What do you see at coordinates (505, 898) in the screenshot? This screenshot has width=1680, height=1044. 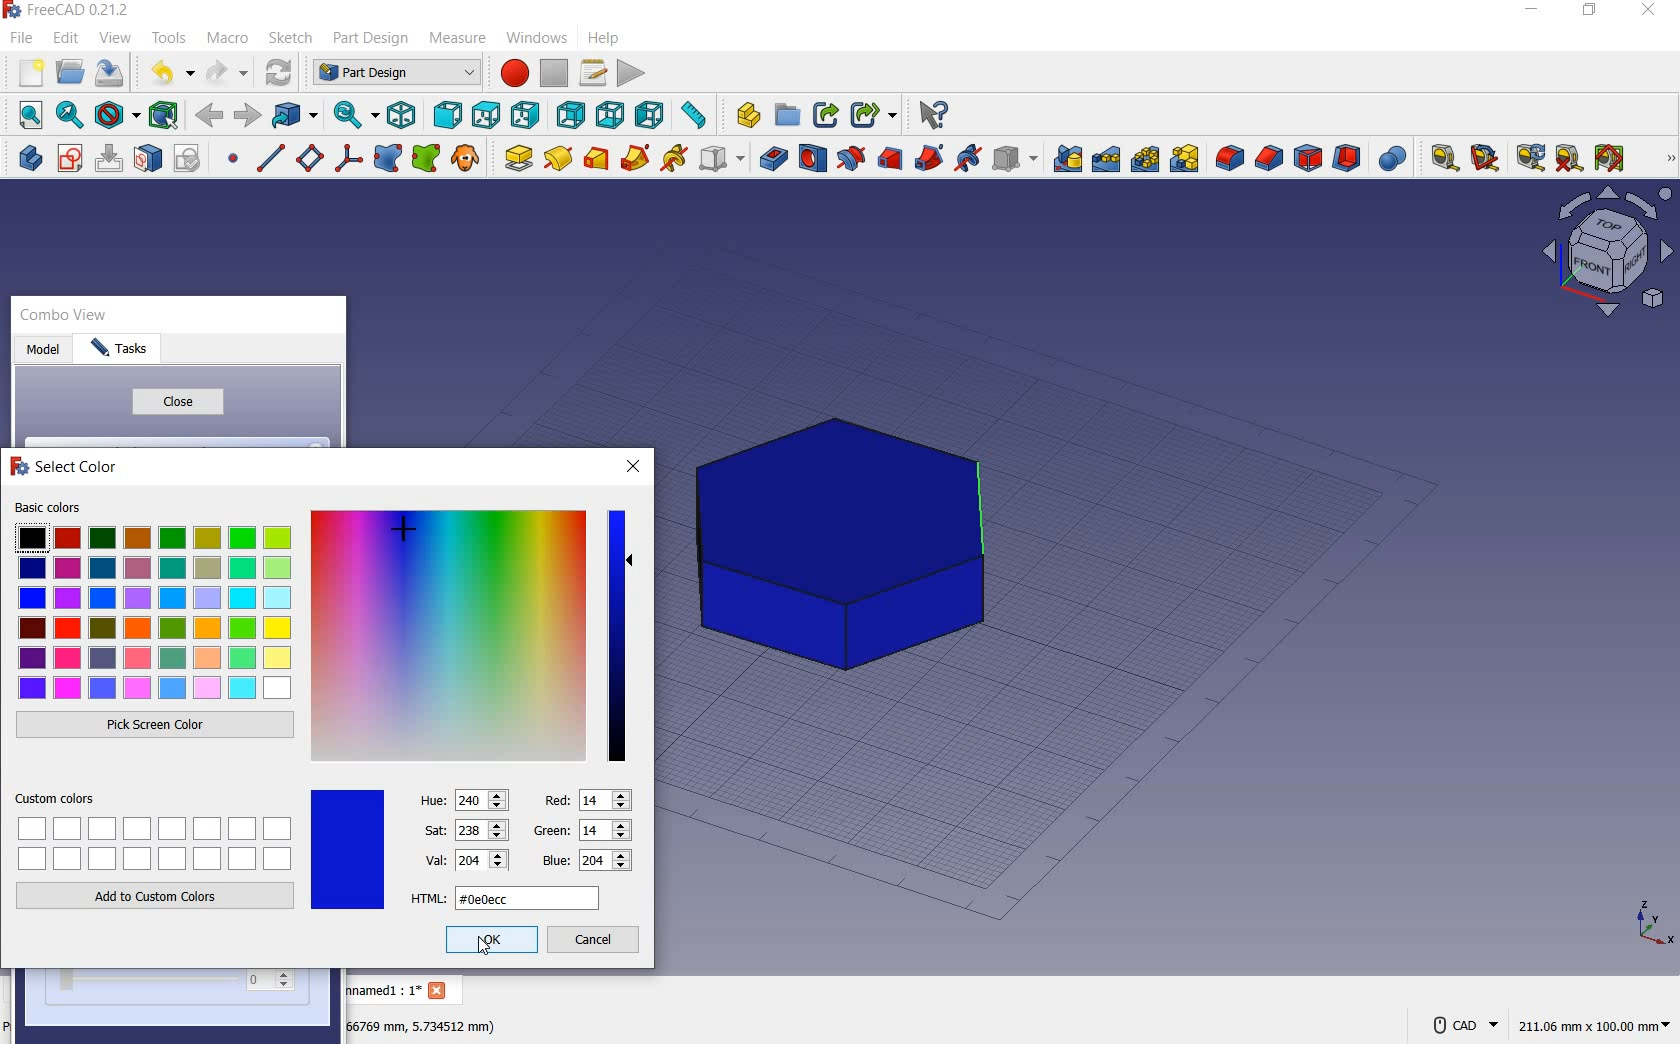 I see `HTML: #OeOecc` at bounding box center [505, 898].